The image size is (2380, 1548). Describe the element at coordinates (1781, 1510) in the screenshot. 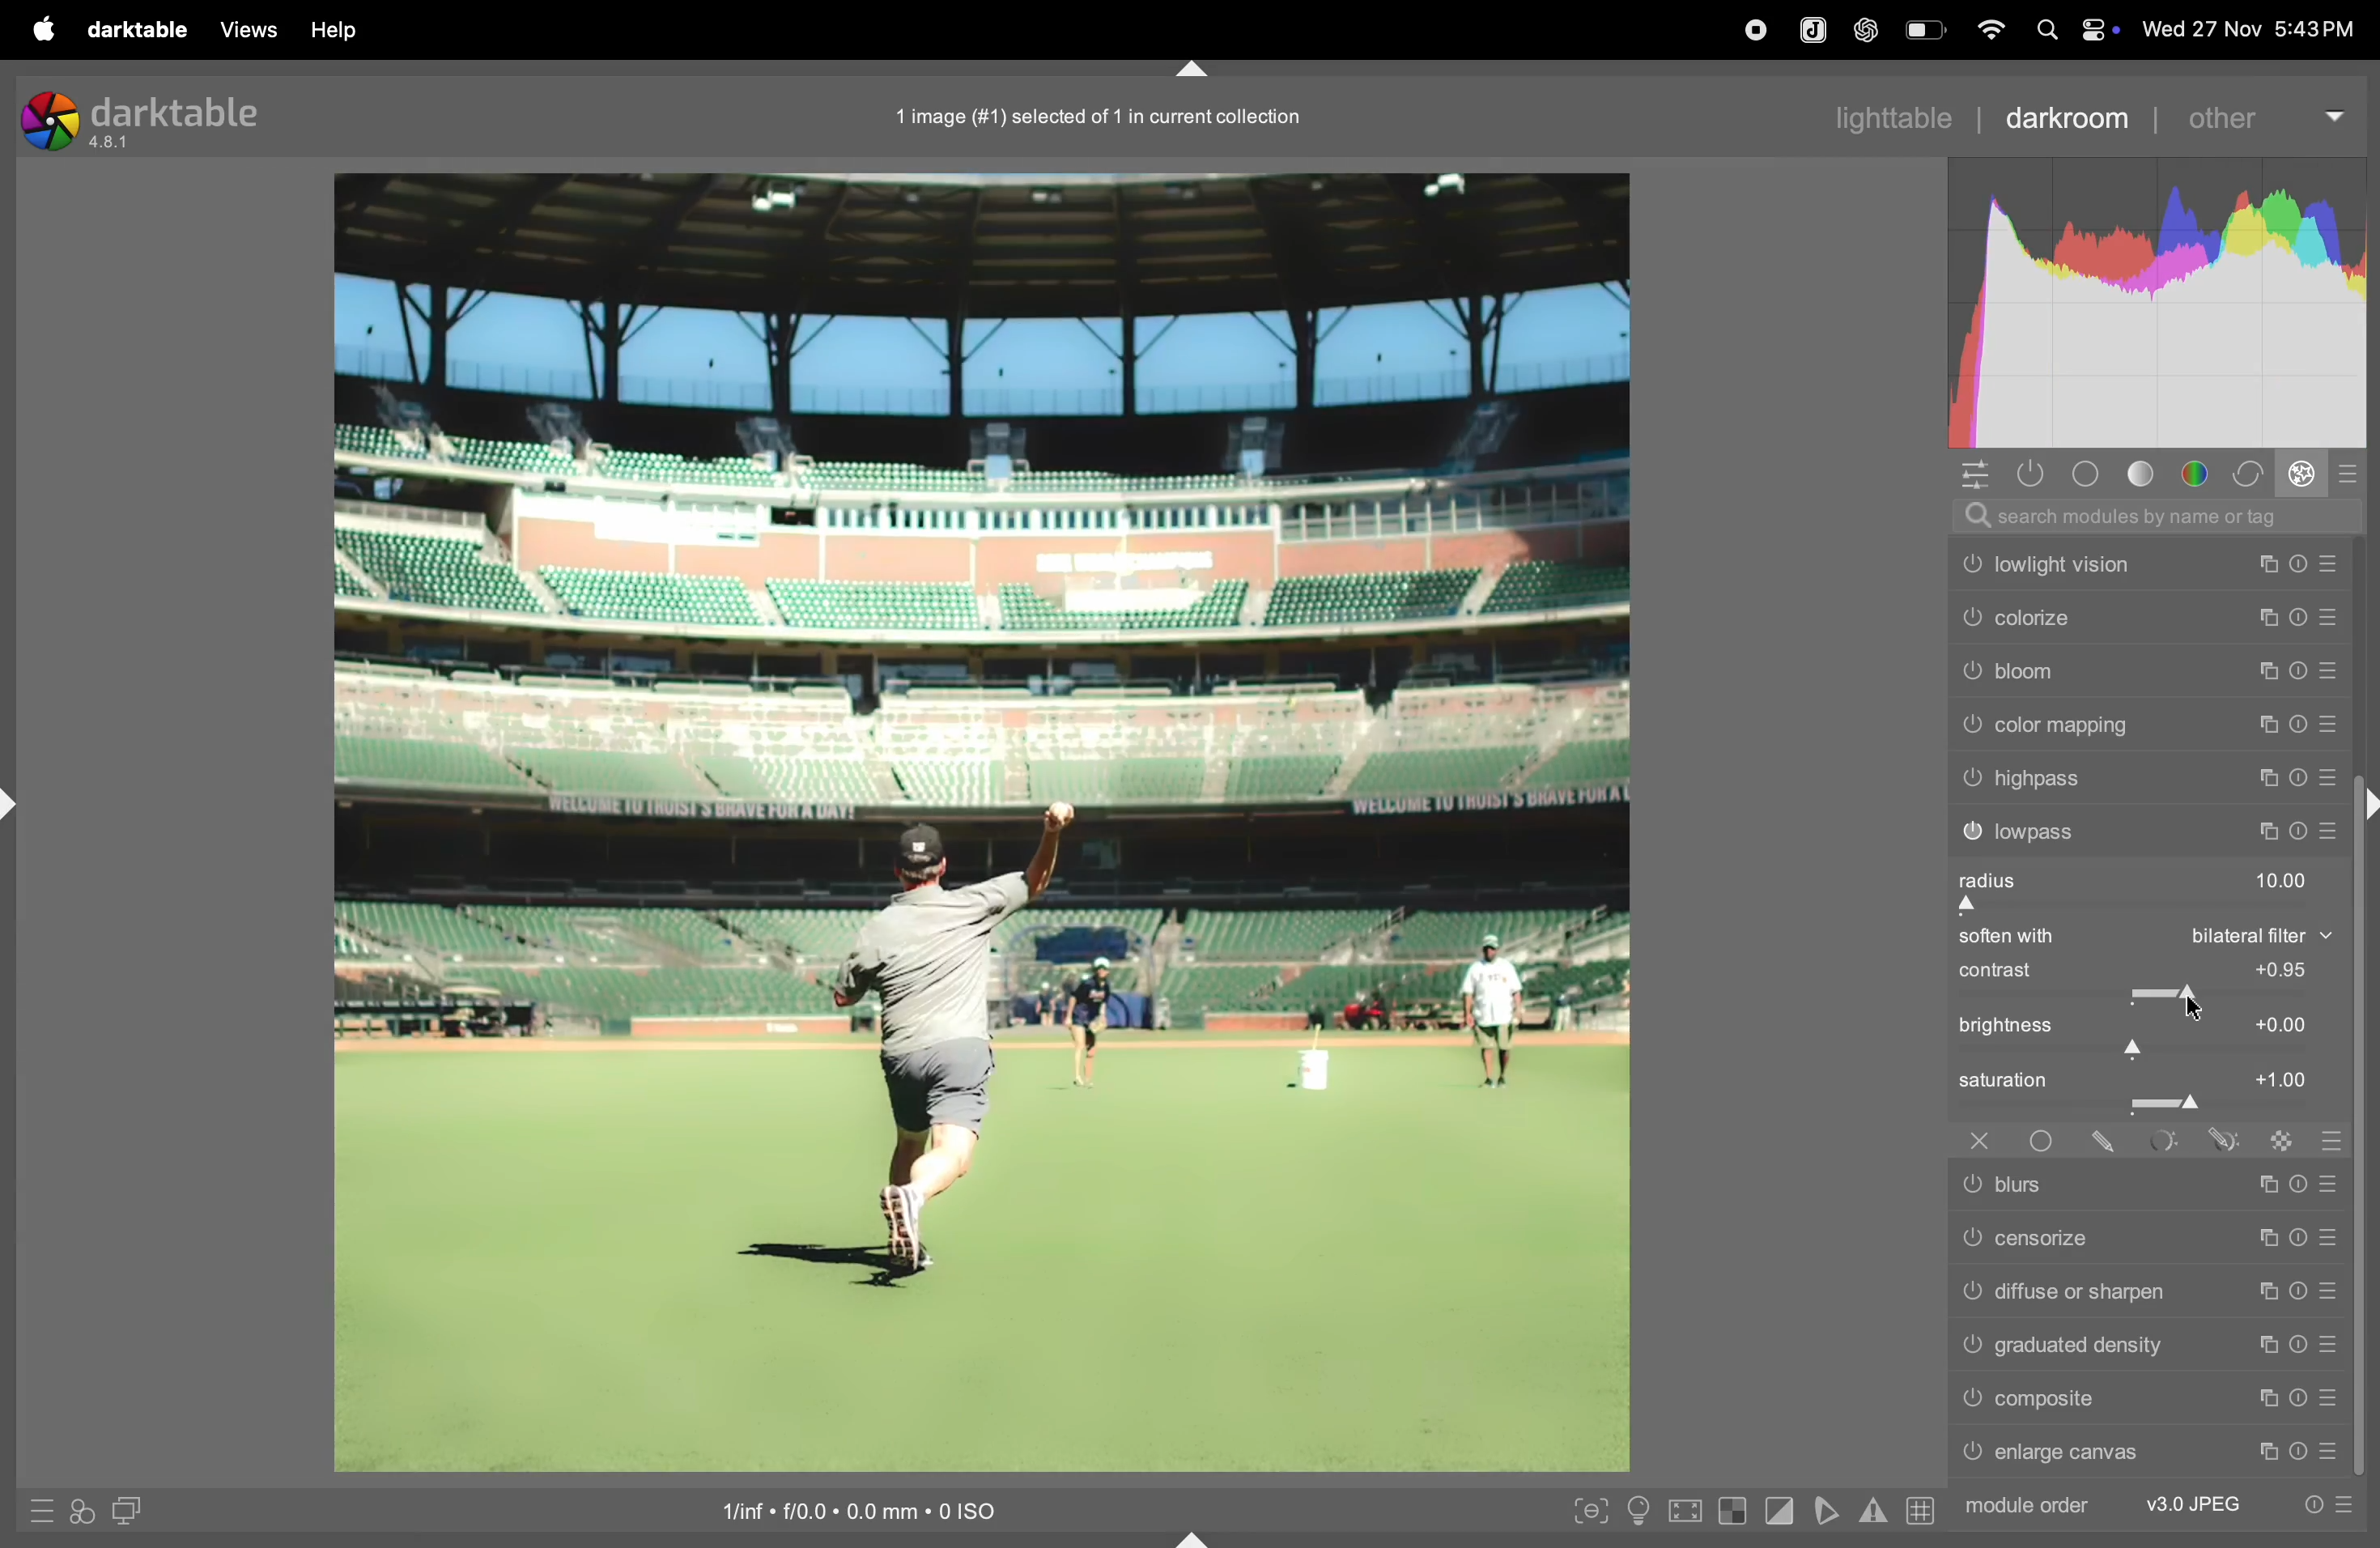

I see `toggle clipping indications` at that location.